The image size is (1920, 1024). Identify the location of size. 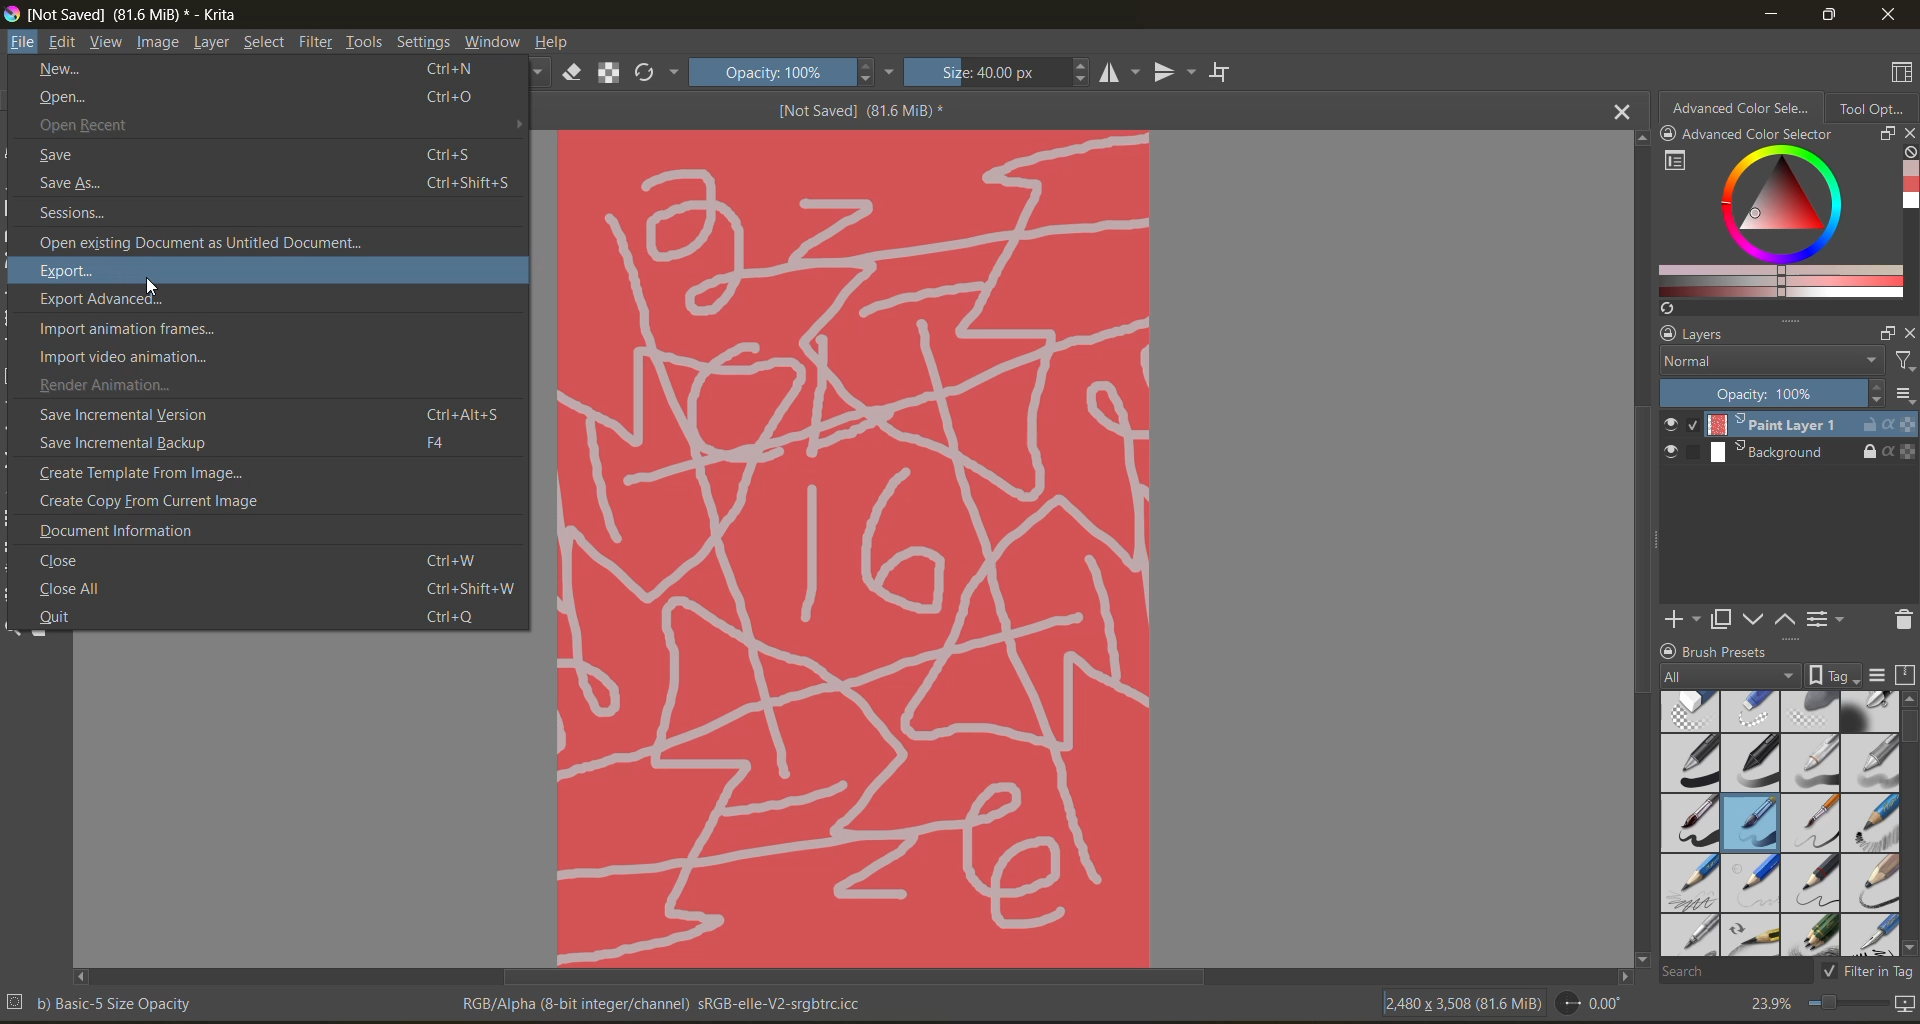
(996, 72).